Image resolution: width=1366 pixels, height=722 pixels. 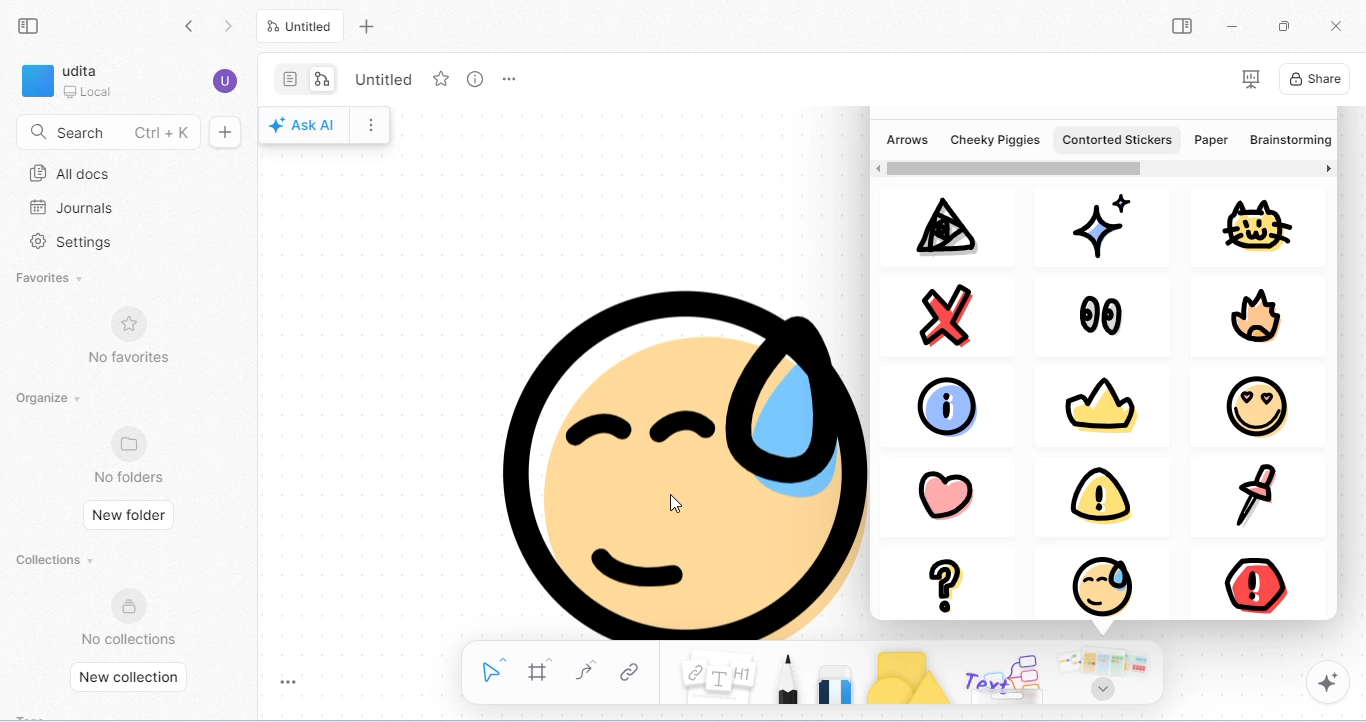 I want to click on affine, so click(x=941, y=227).